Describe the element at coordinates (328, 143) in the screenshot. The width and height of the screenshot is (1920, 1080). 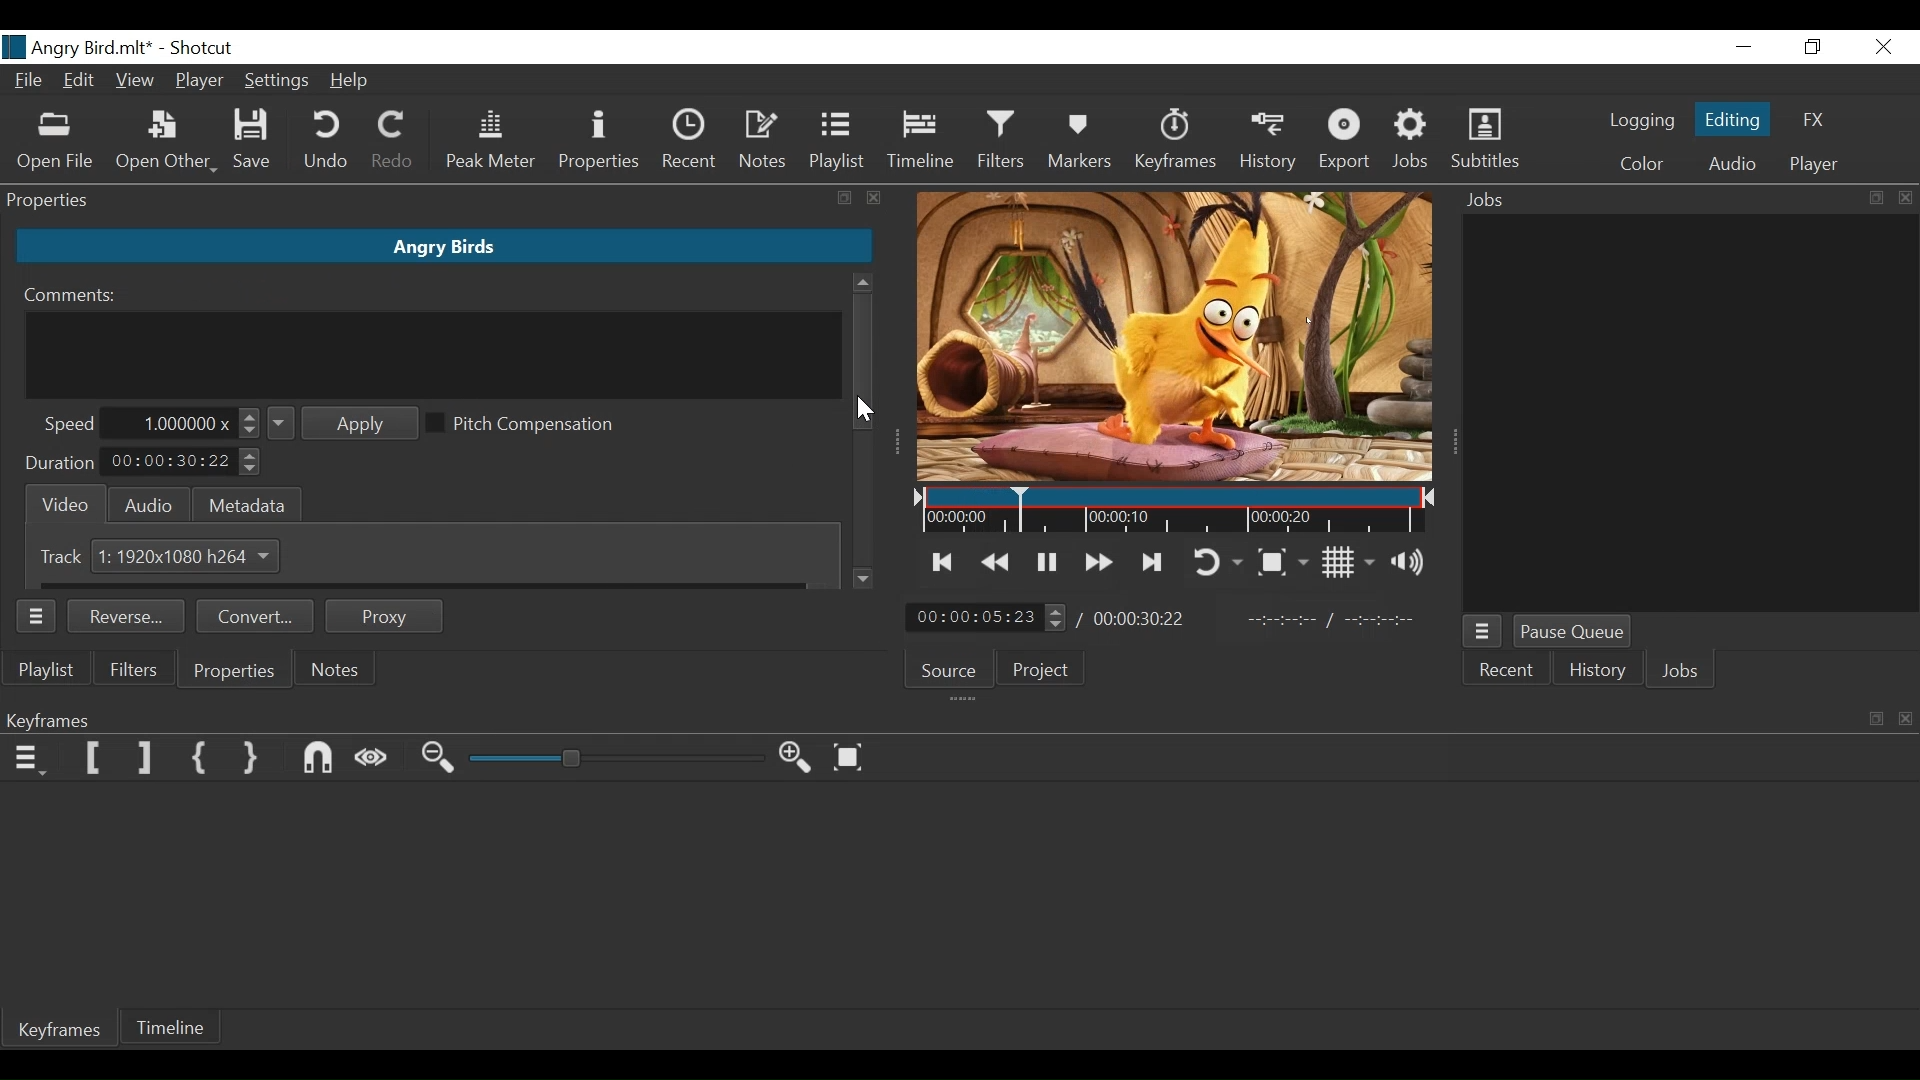
I see `Undo` at that location.